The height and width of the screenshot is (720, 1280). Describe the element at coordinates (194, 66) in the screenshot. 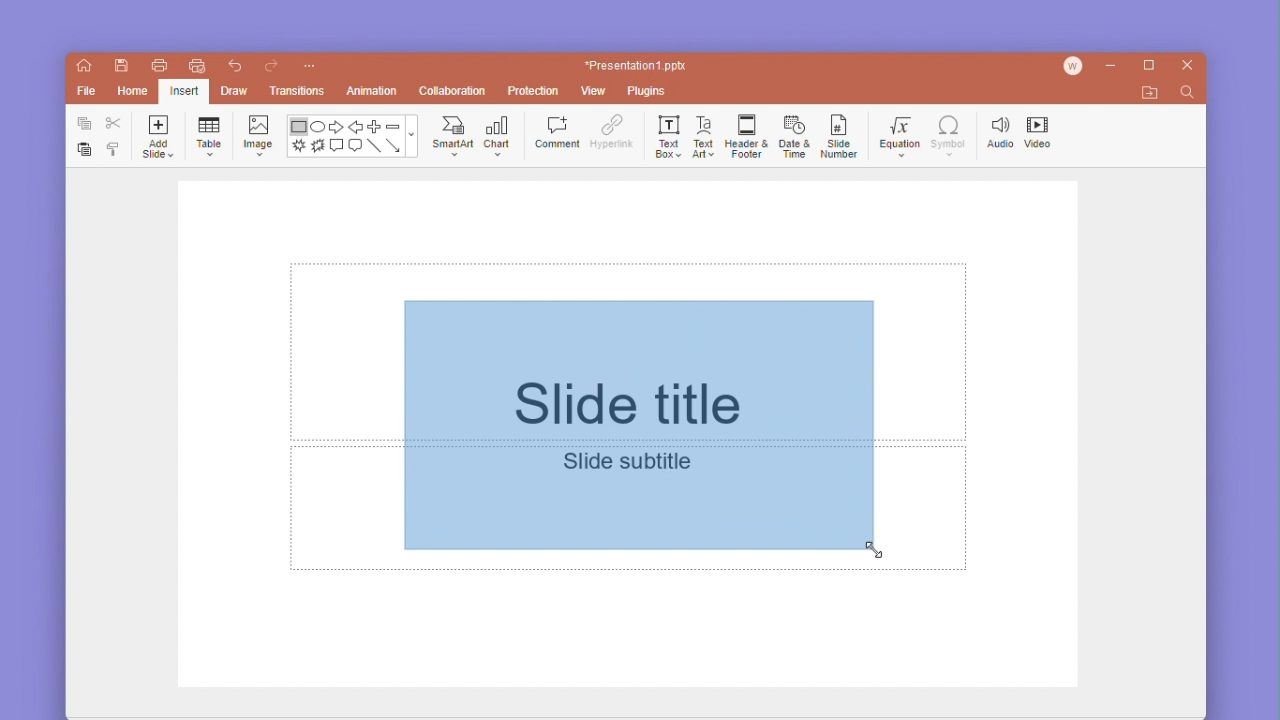

I see `quick print` at that location.